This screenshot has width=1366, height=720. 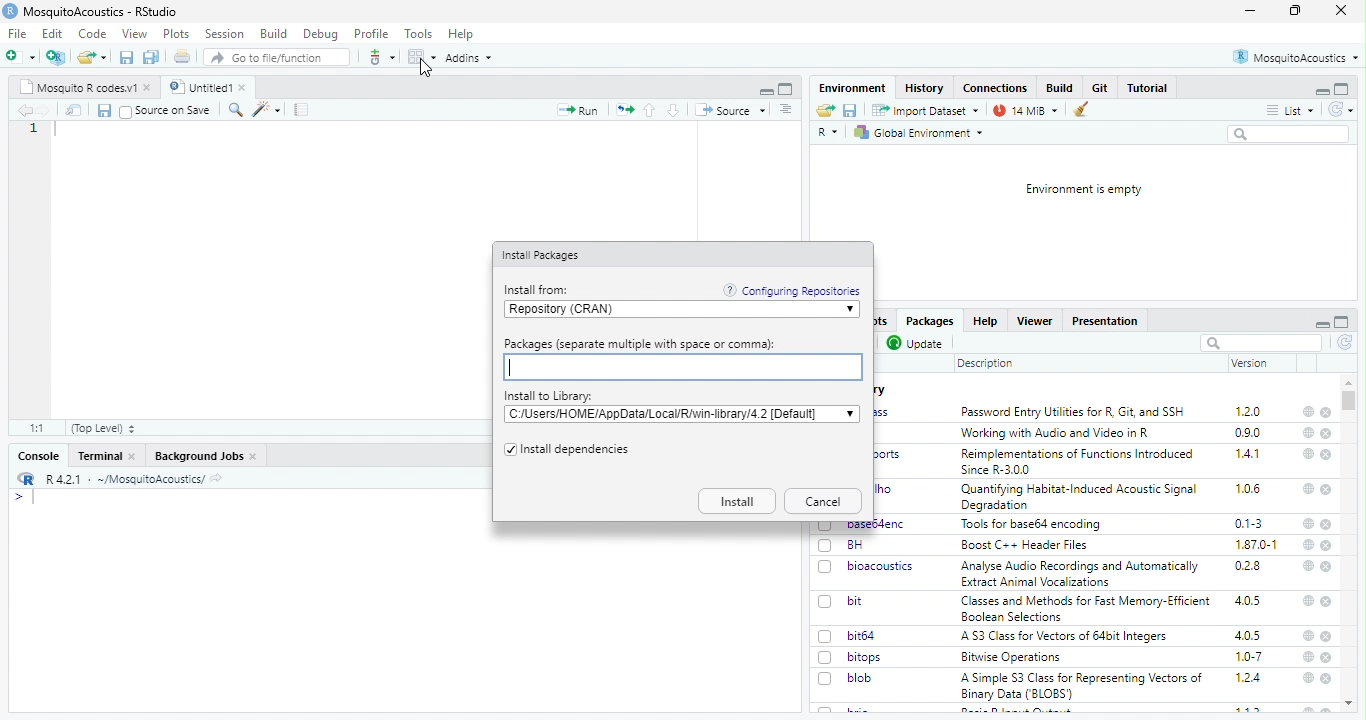 I want to click on 10-7, so click(x=1250, y=657).